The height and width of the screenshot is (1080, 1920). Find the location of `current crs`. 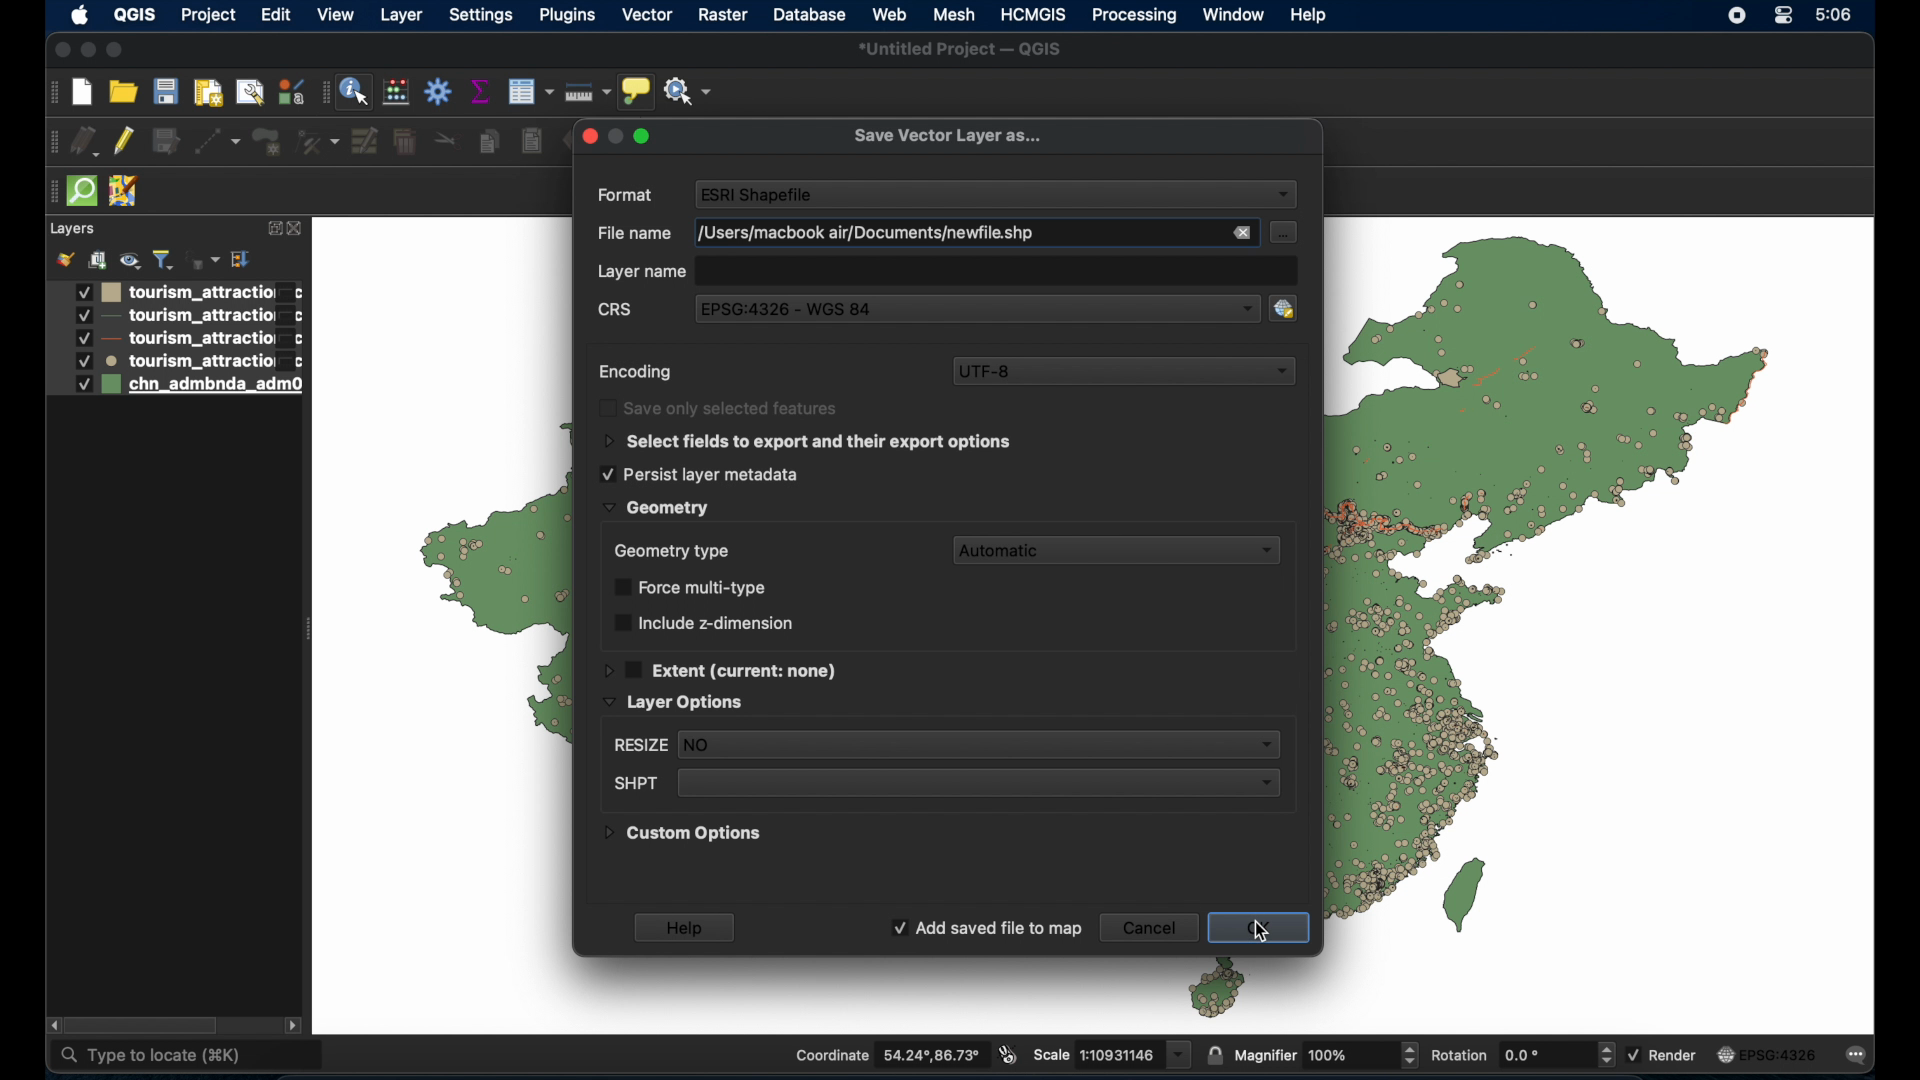

current crs is located at coordinates (1769, 1053).